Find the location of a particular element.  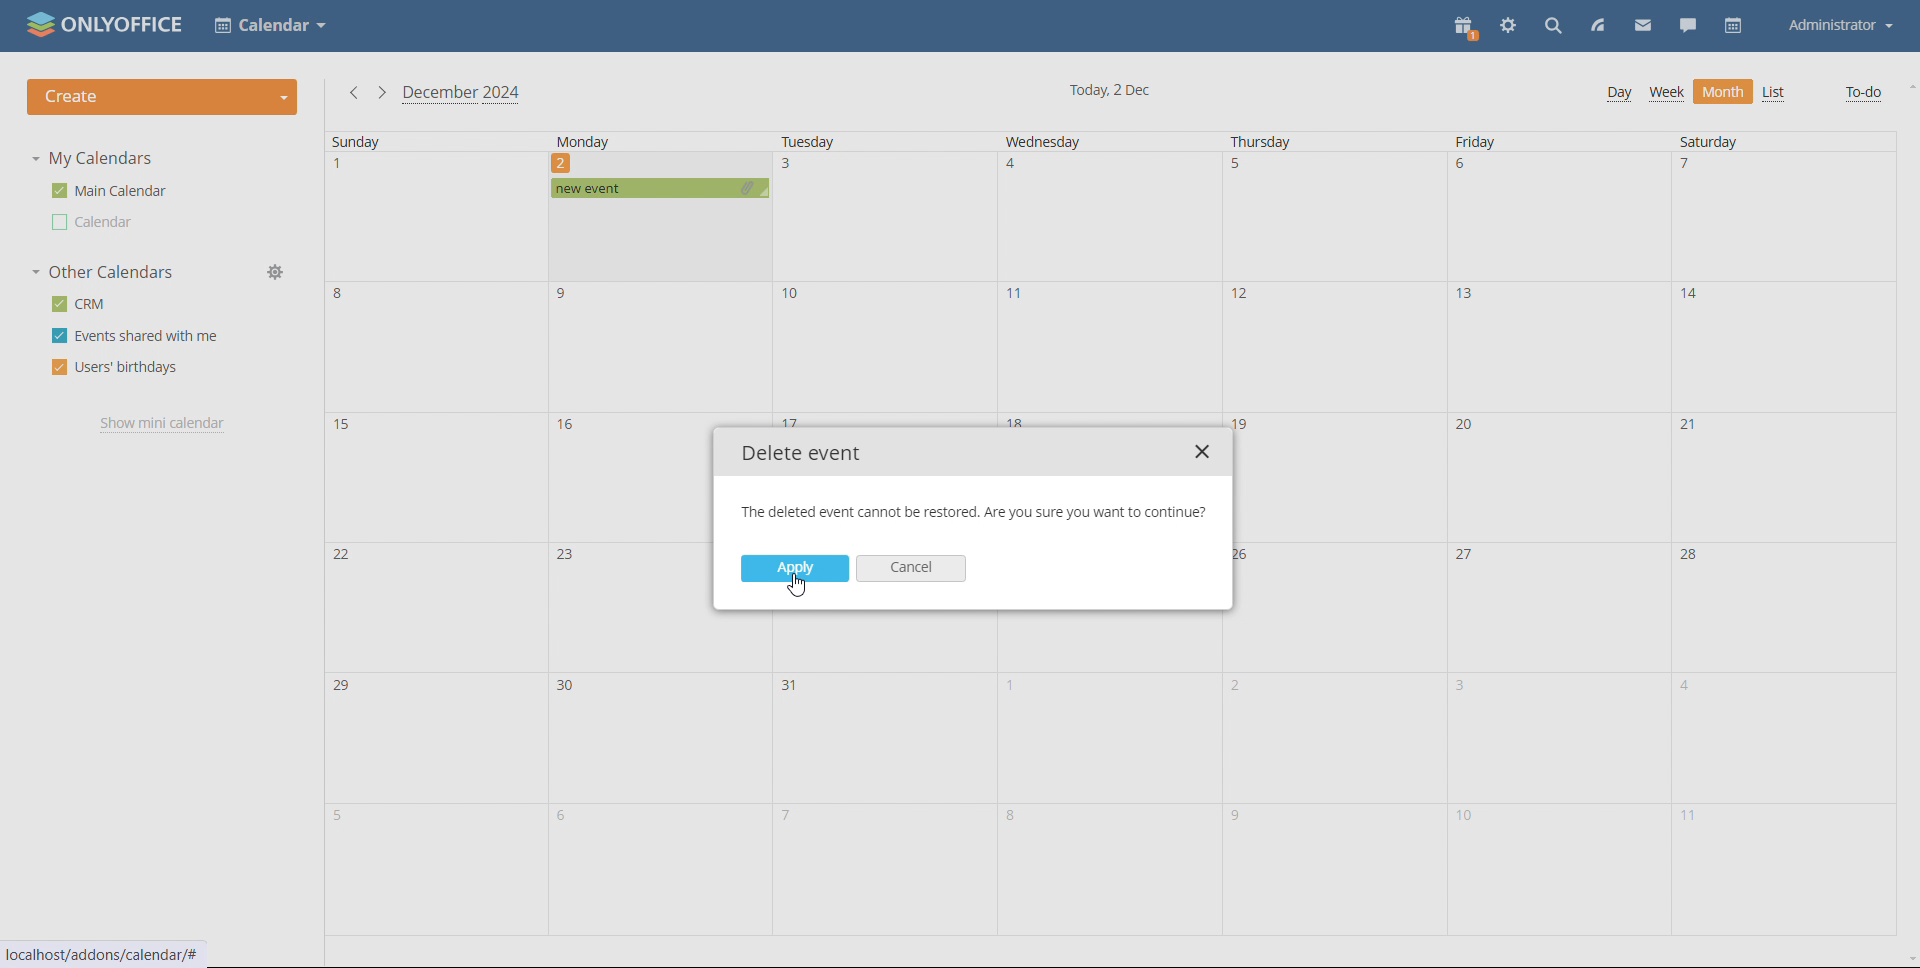

cursor is located at coordinates (799, 588).